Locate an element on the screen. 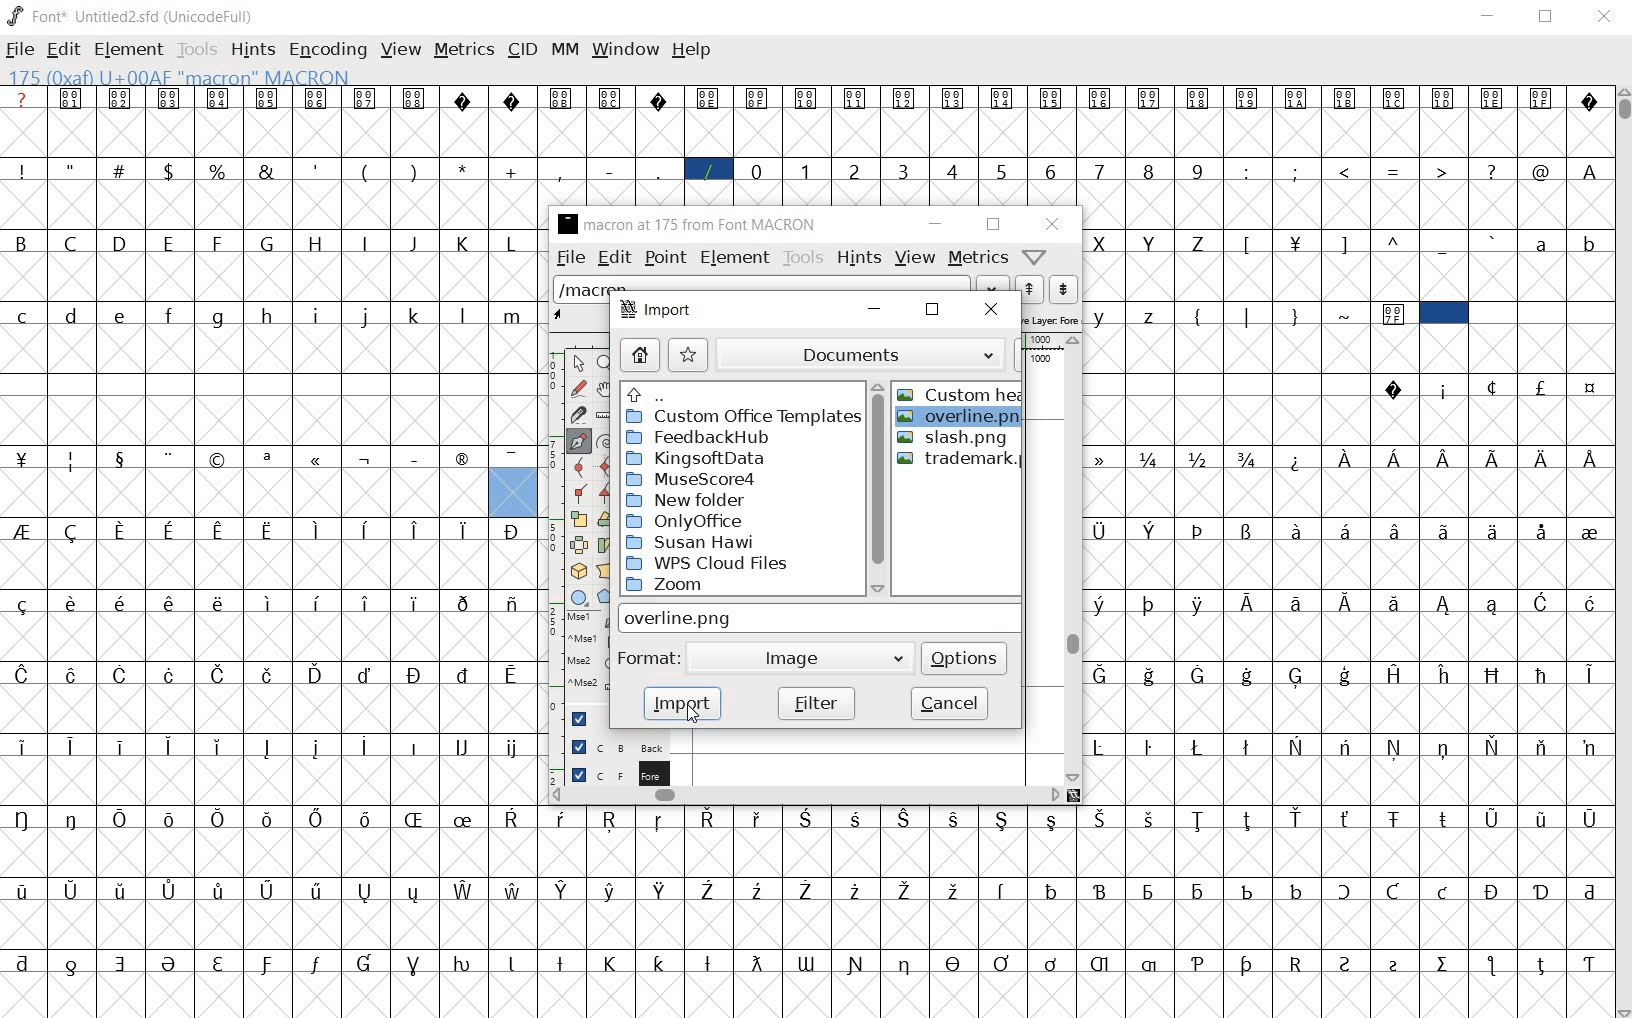 The image size is (1632, 1018). Symbol is located at coordinates (1443, 602).